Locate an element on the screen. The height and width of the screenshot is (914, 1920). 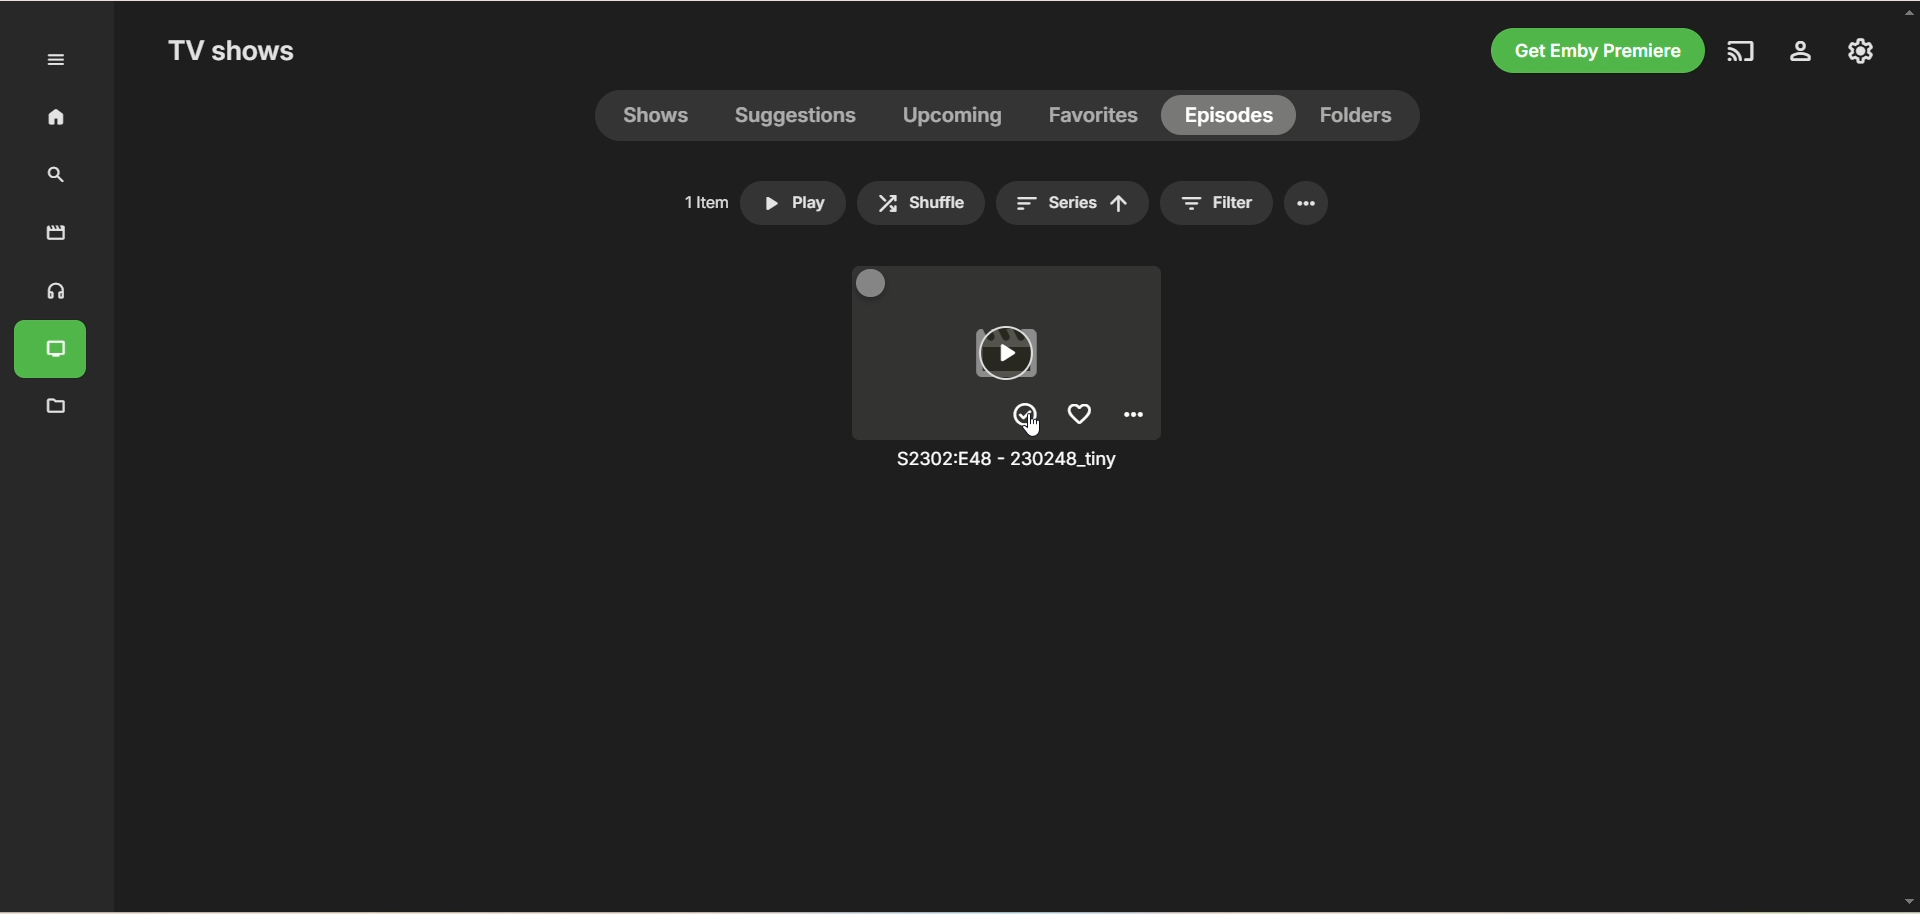
options is located at coordinates (1307, 204).